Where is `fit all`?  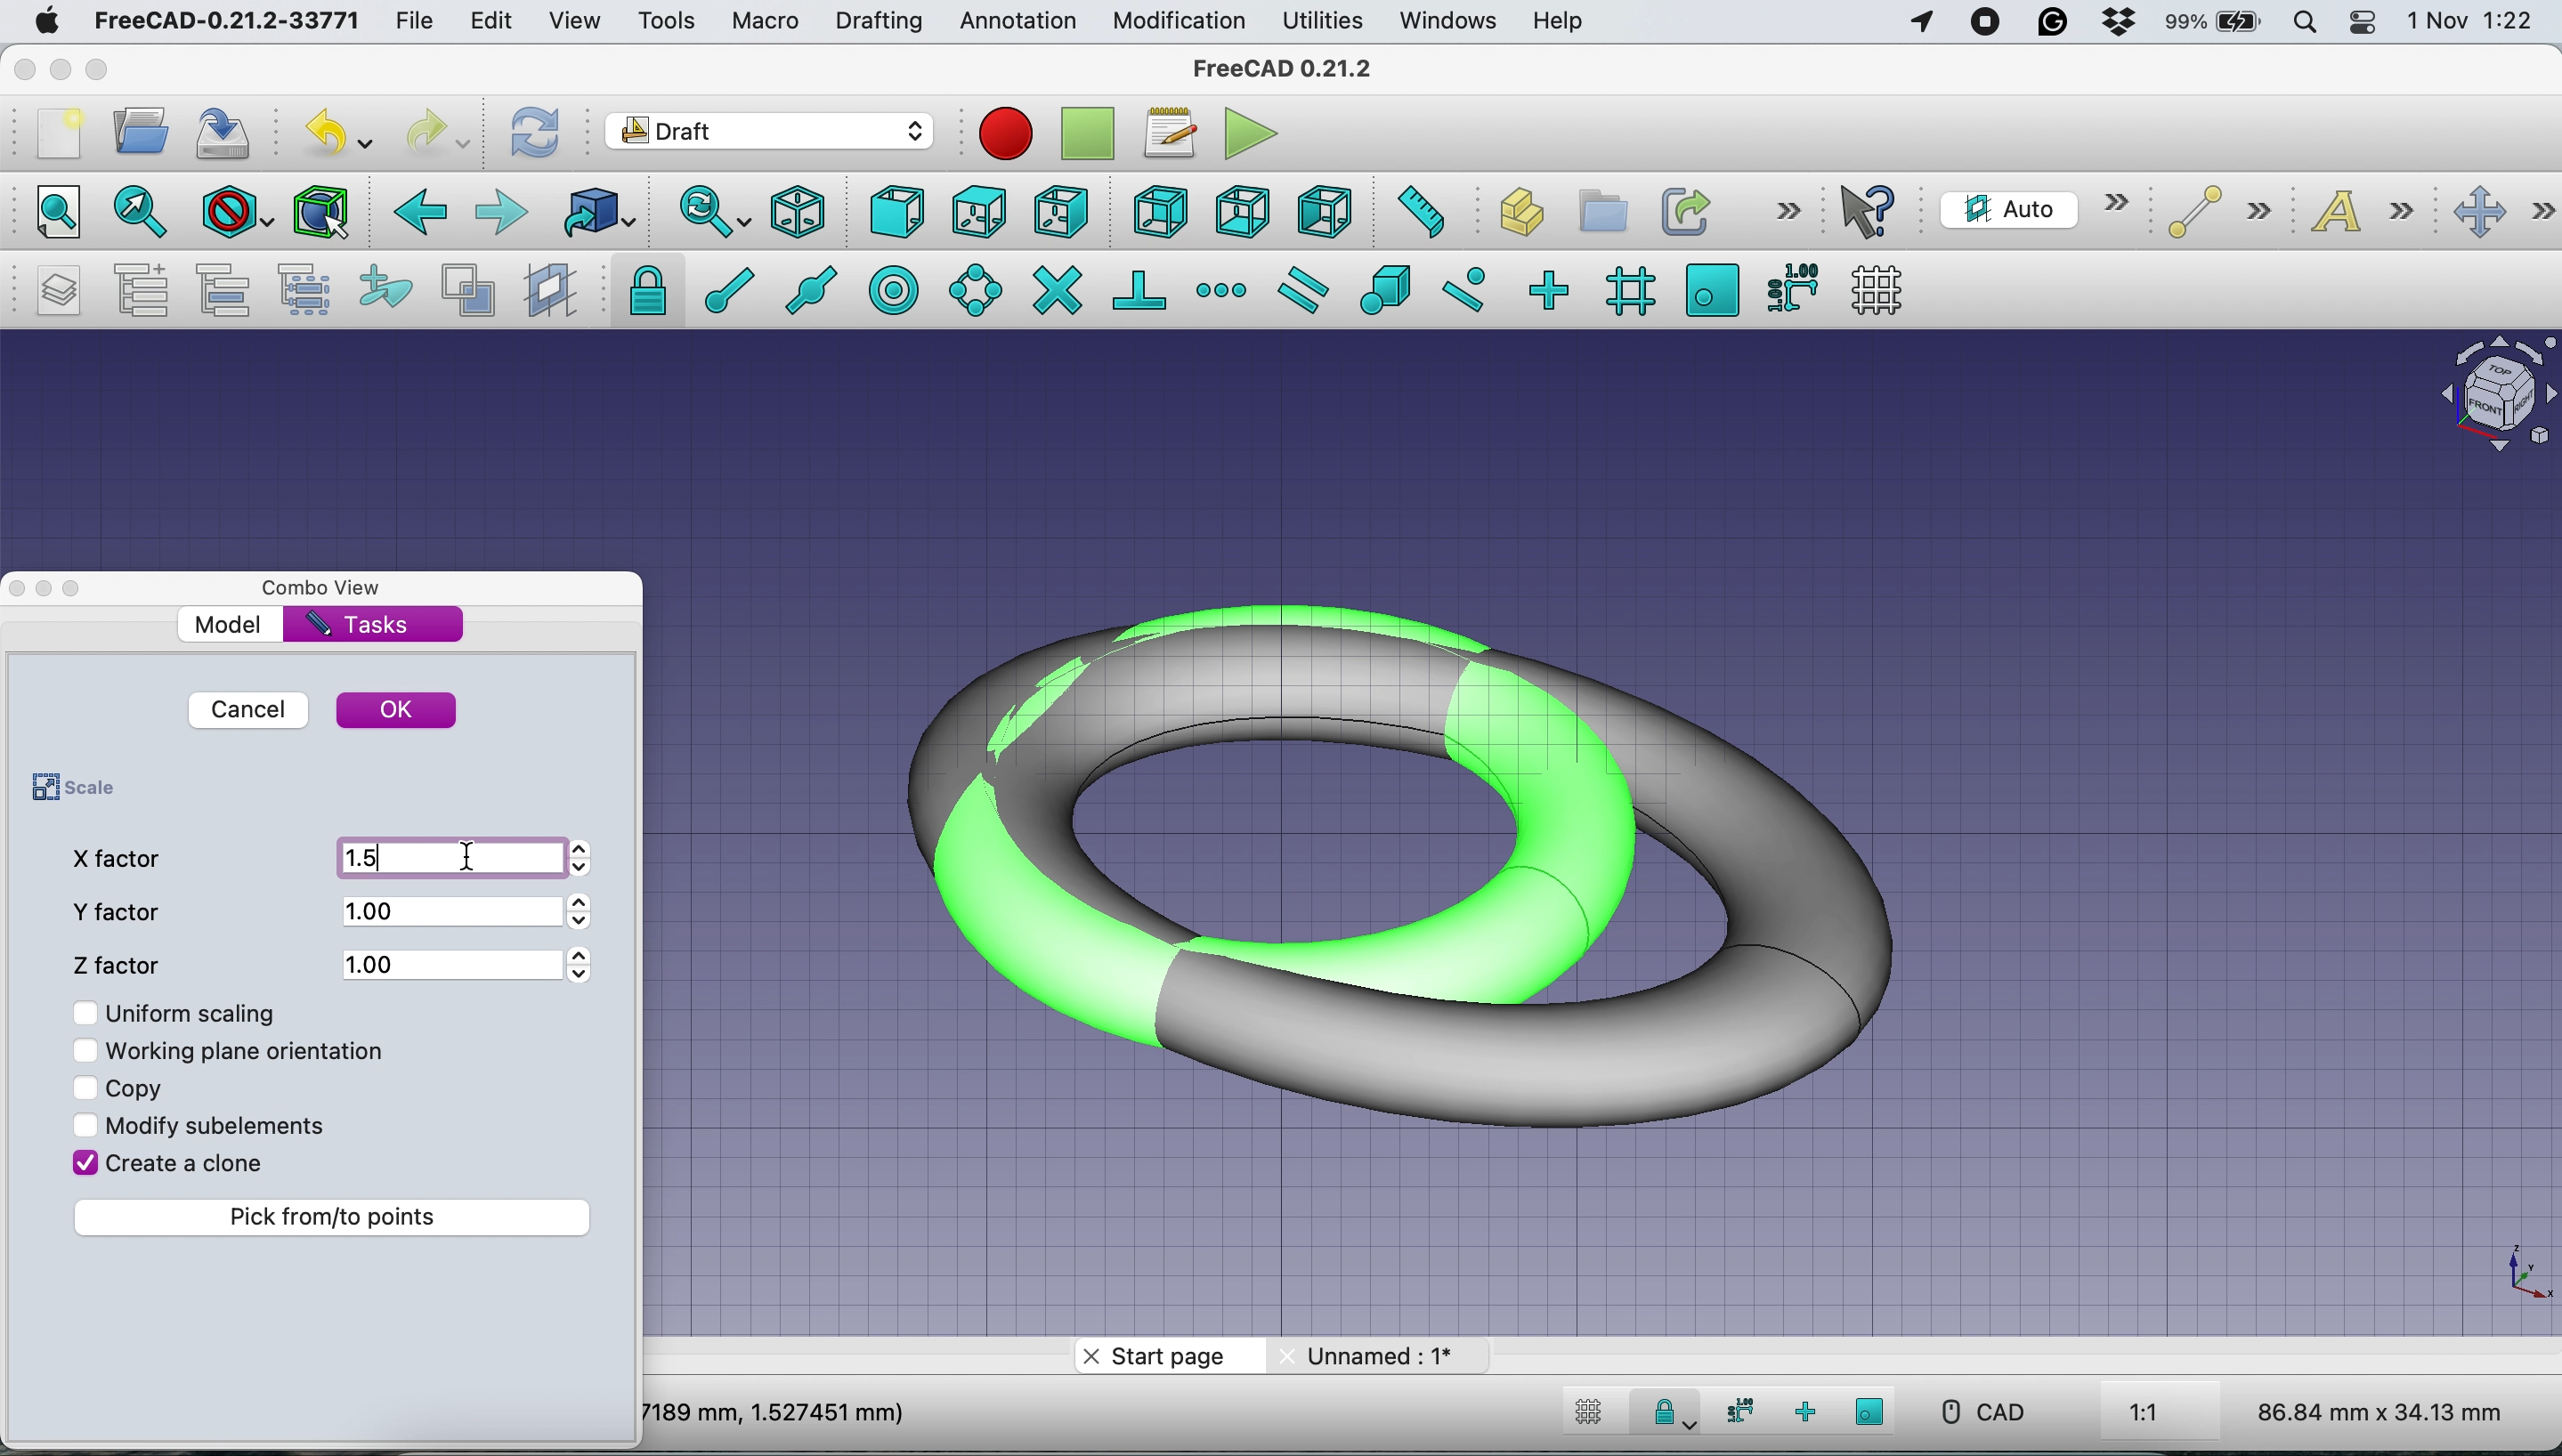
fit all is located at coordinates (53, 215).